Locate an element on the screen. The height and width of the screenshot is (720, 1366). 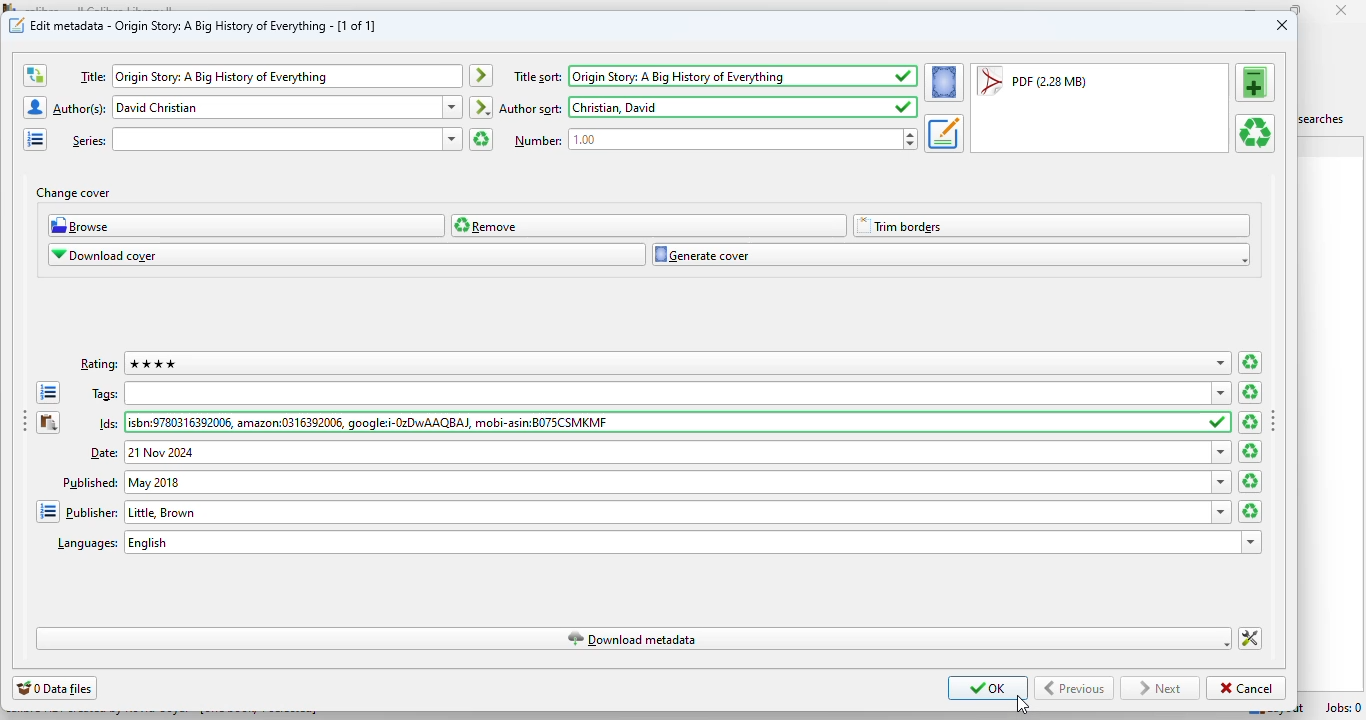
text is located at coordinates (92, 77).